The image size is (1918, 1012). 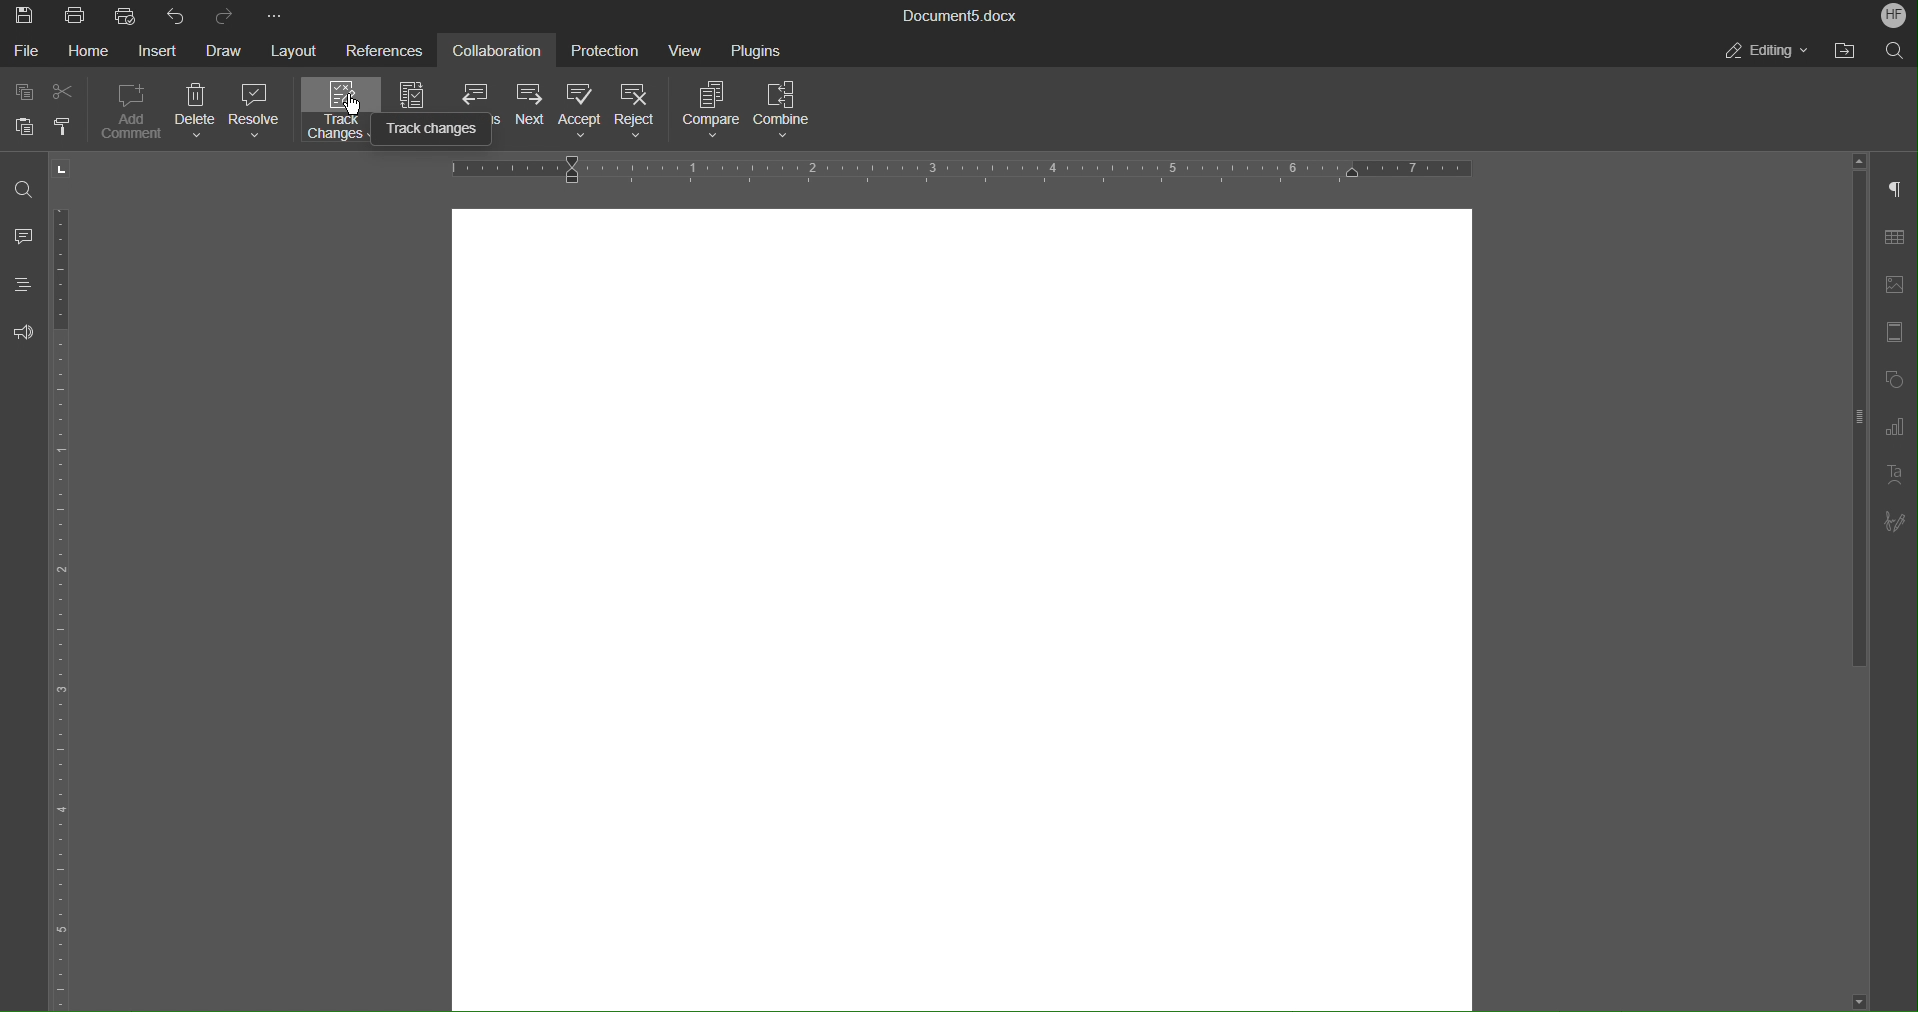 What do you see at coordinates (391, 50) in the screenshot?
I see `References` at bounding box center [391, 50].